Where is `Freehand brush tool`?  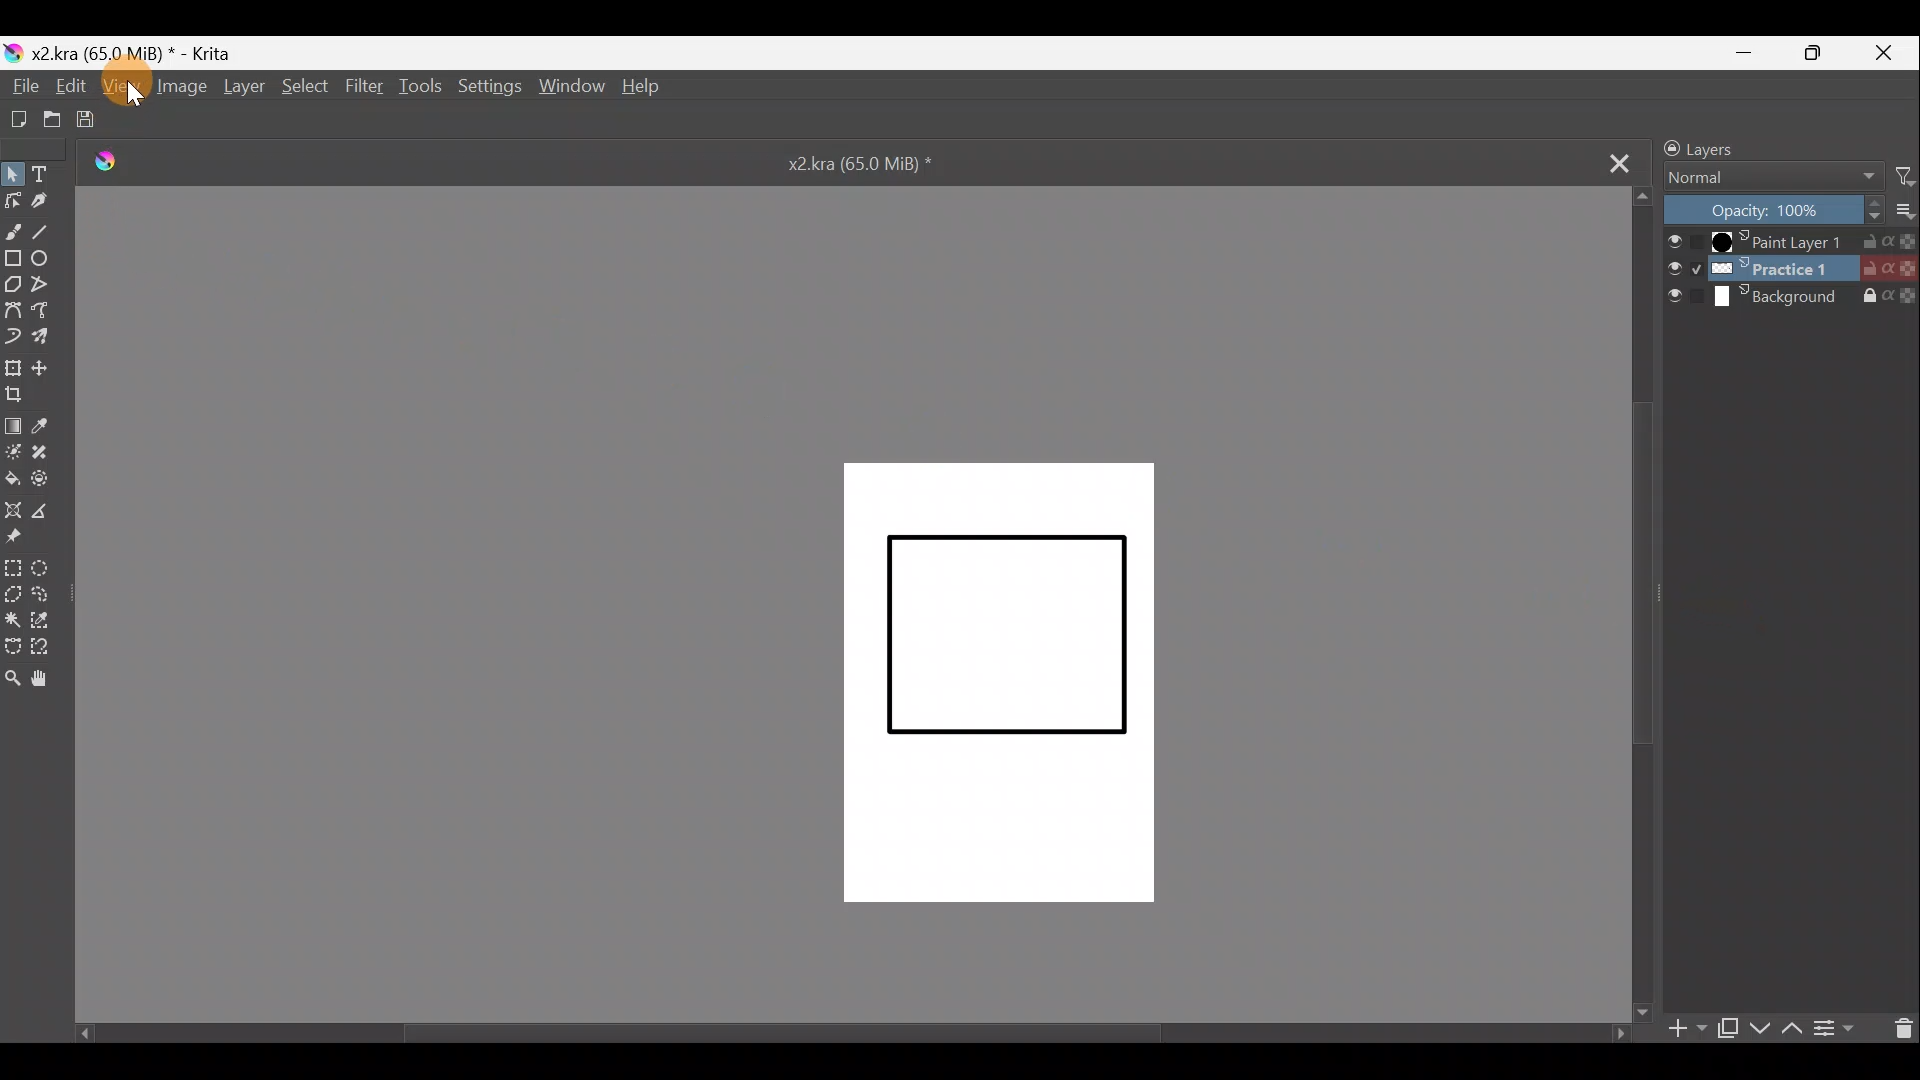
Freehand brush tool is located at coordinates (13, 226).